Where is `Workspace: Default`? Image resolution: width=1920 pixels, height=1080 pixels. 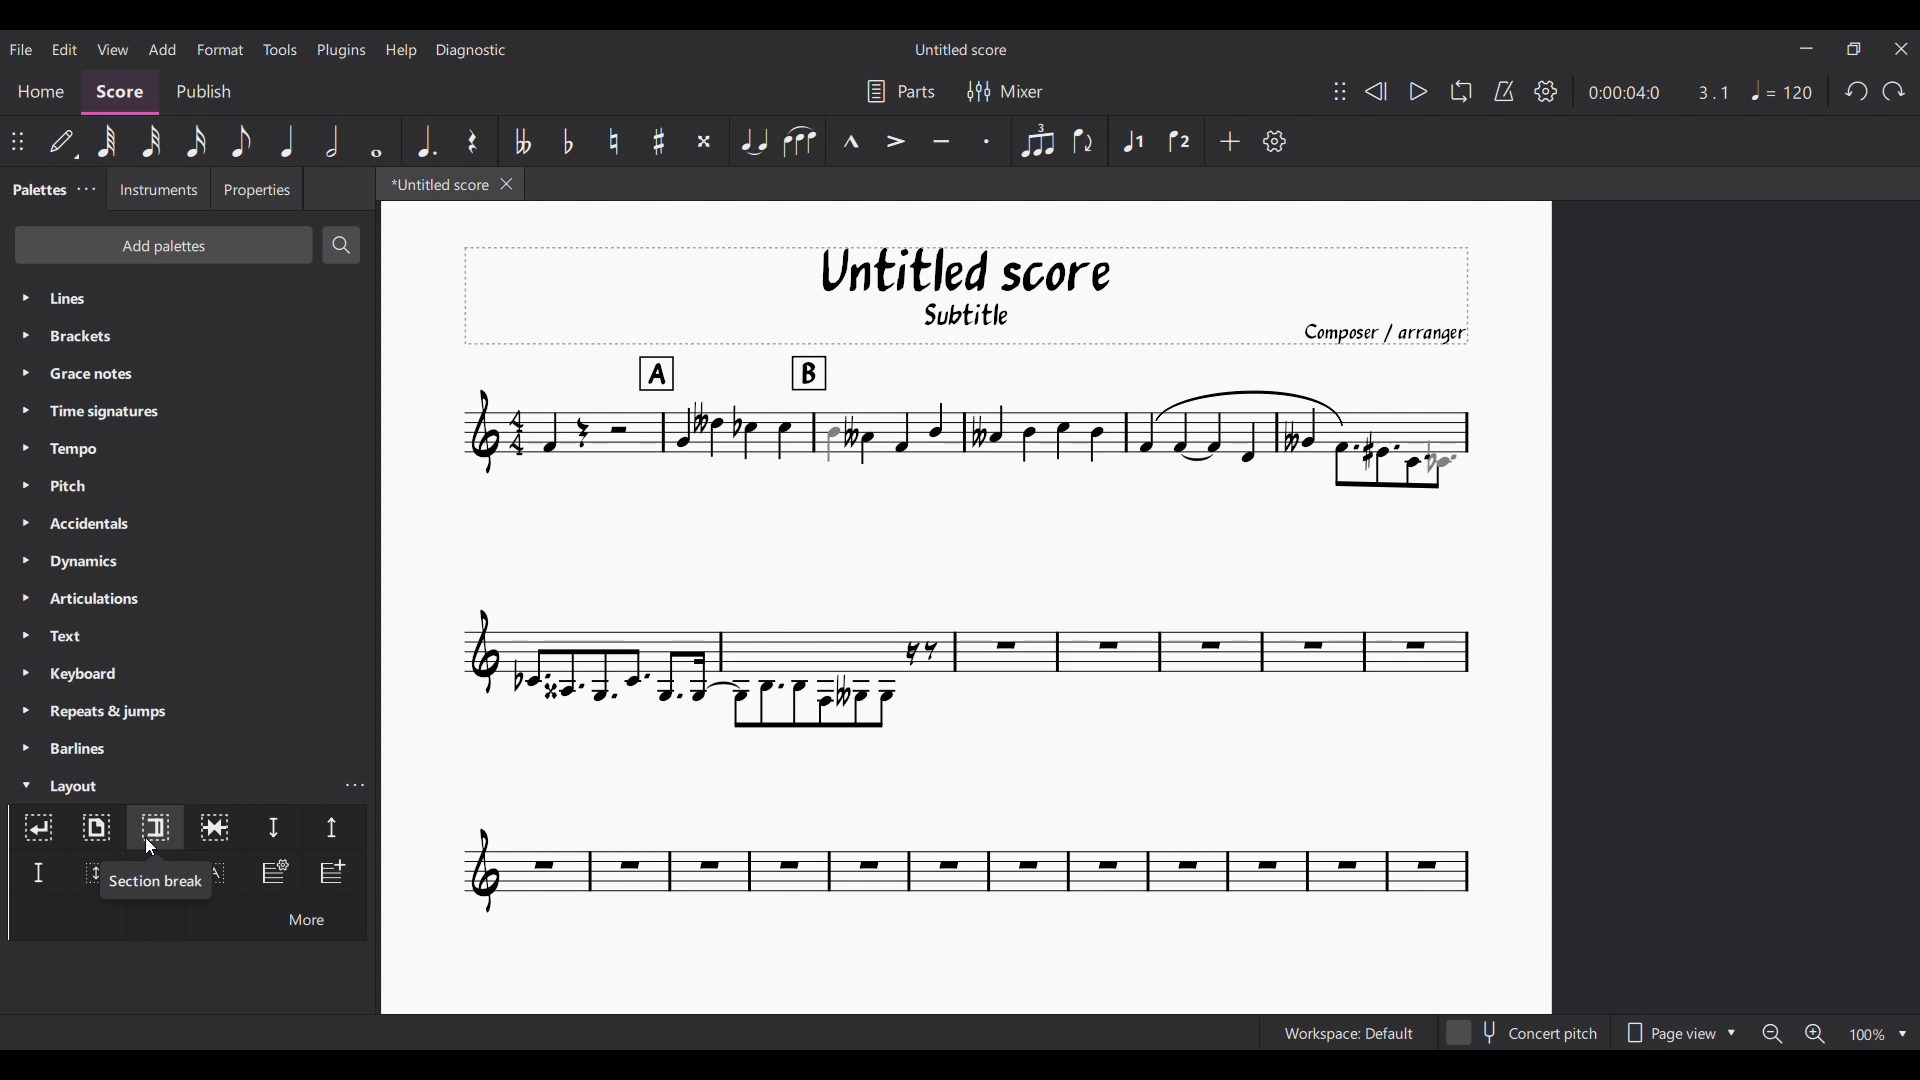 Workspace: Default is located at coordinates (1349, 1032).